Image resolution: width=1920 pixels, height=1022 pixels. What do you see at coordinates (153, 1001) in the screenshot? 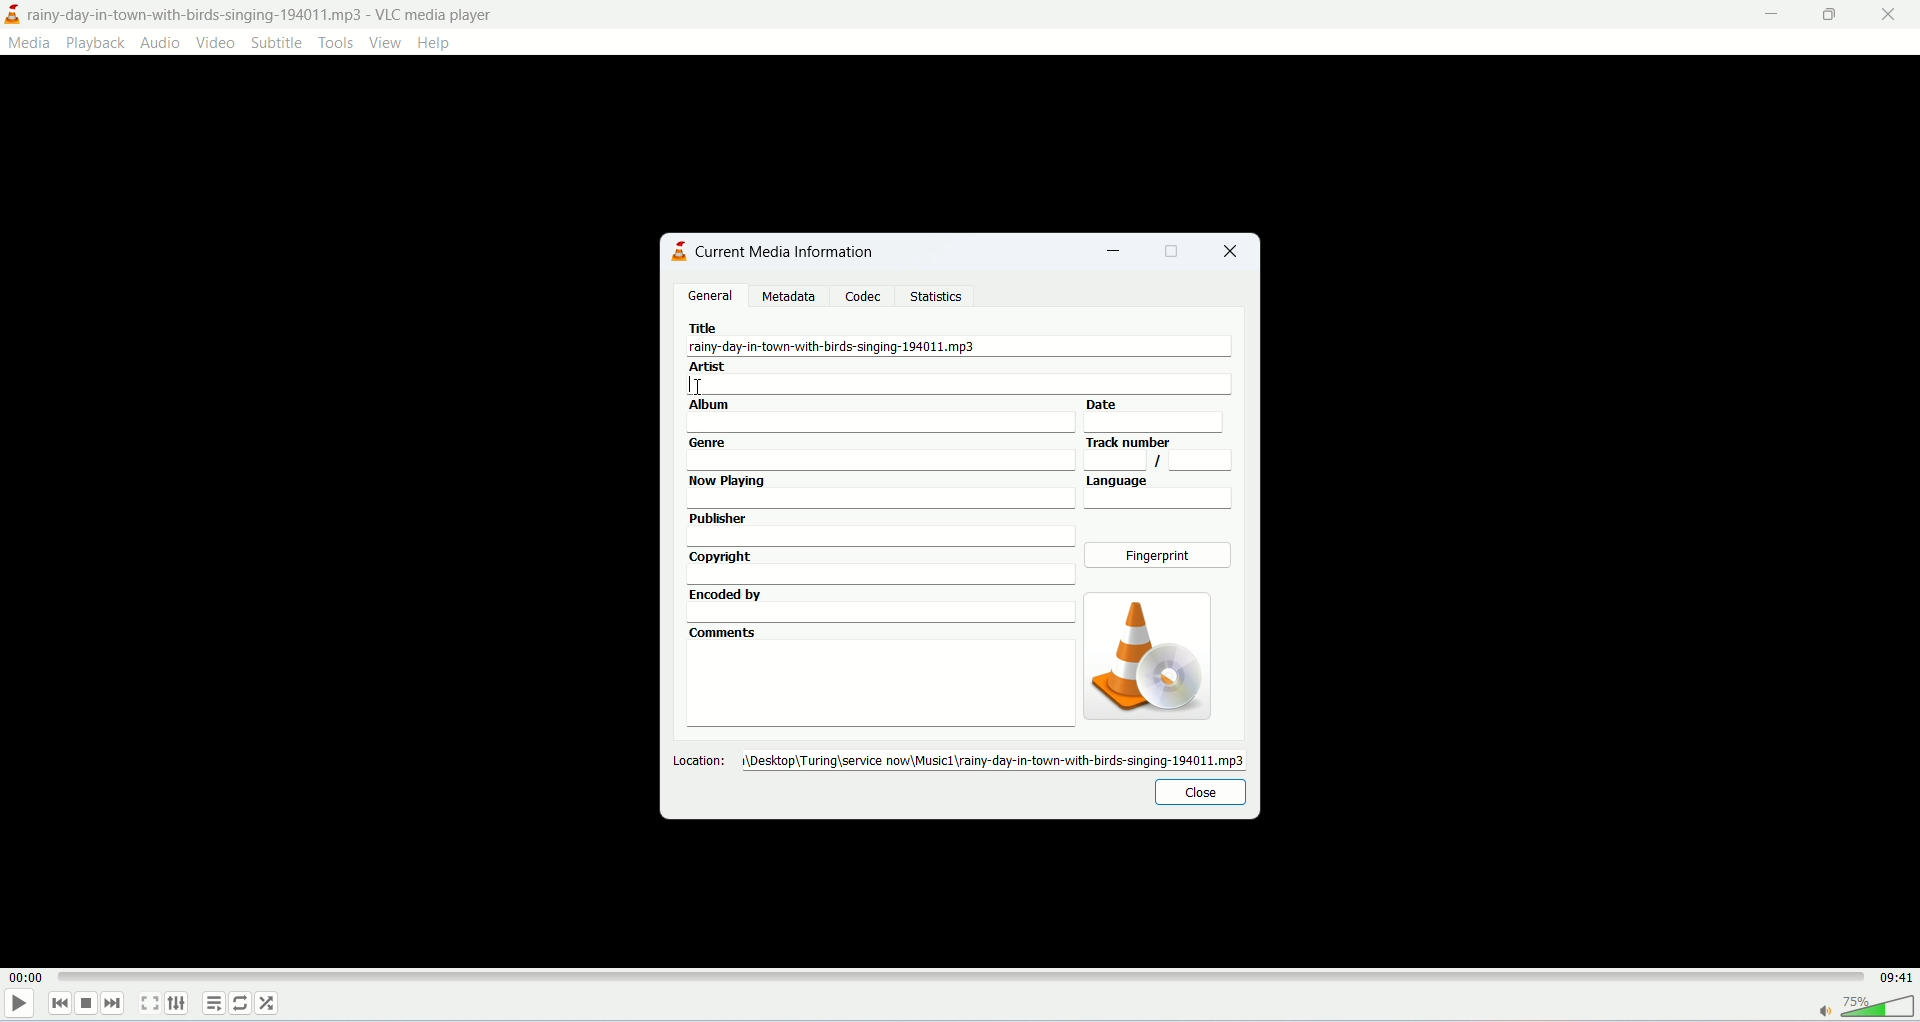
I see `fullscreen` at bounding box center [153, 1001].